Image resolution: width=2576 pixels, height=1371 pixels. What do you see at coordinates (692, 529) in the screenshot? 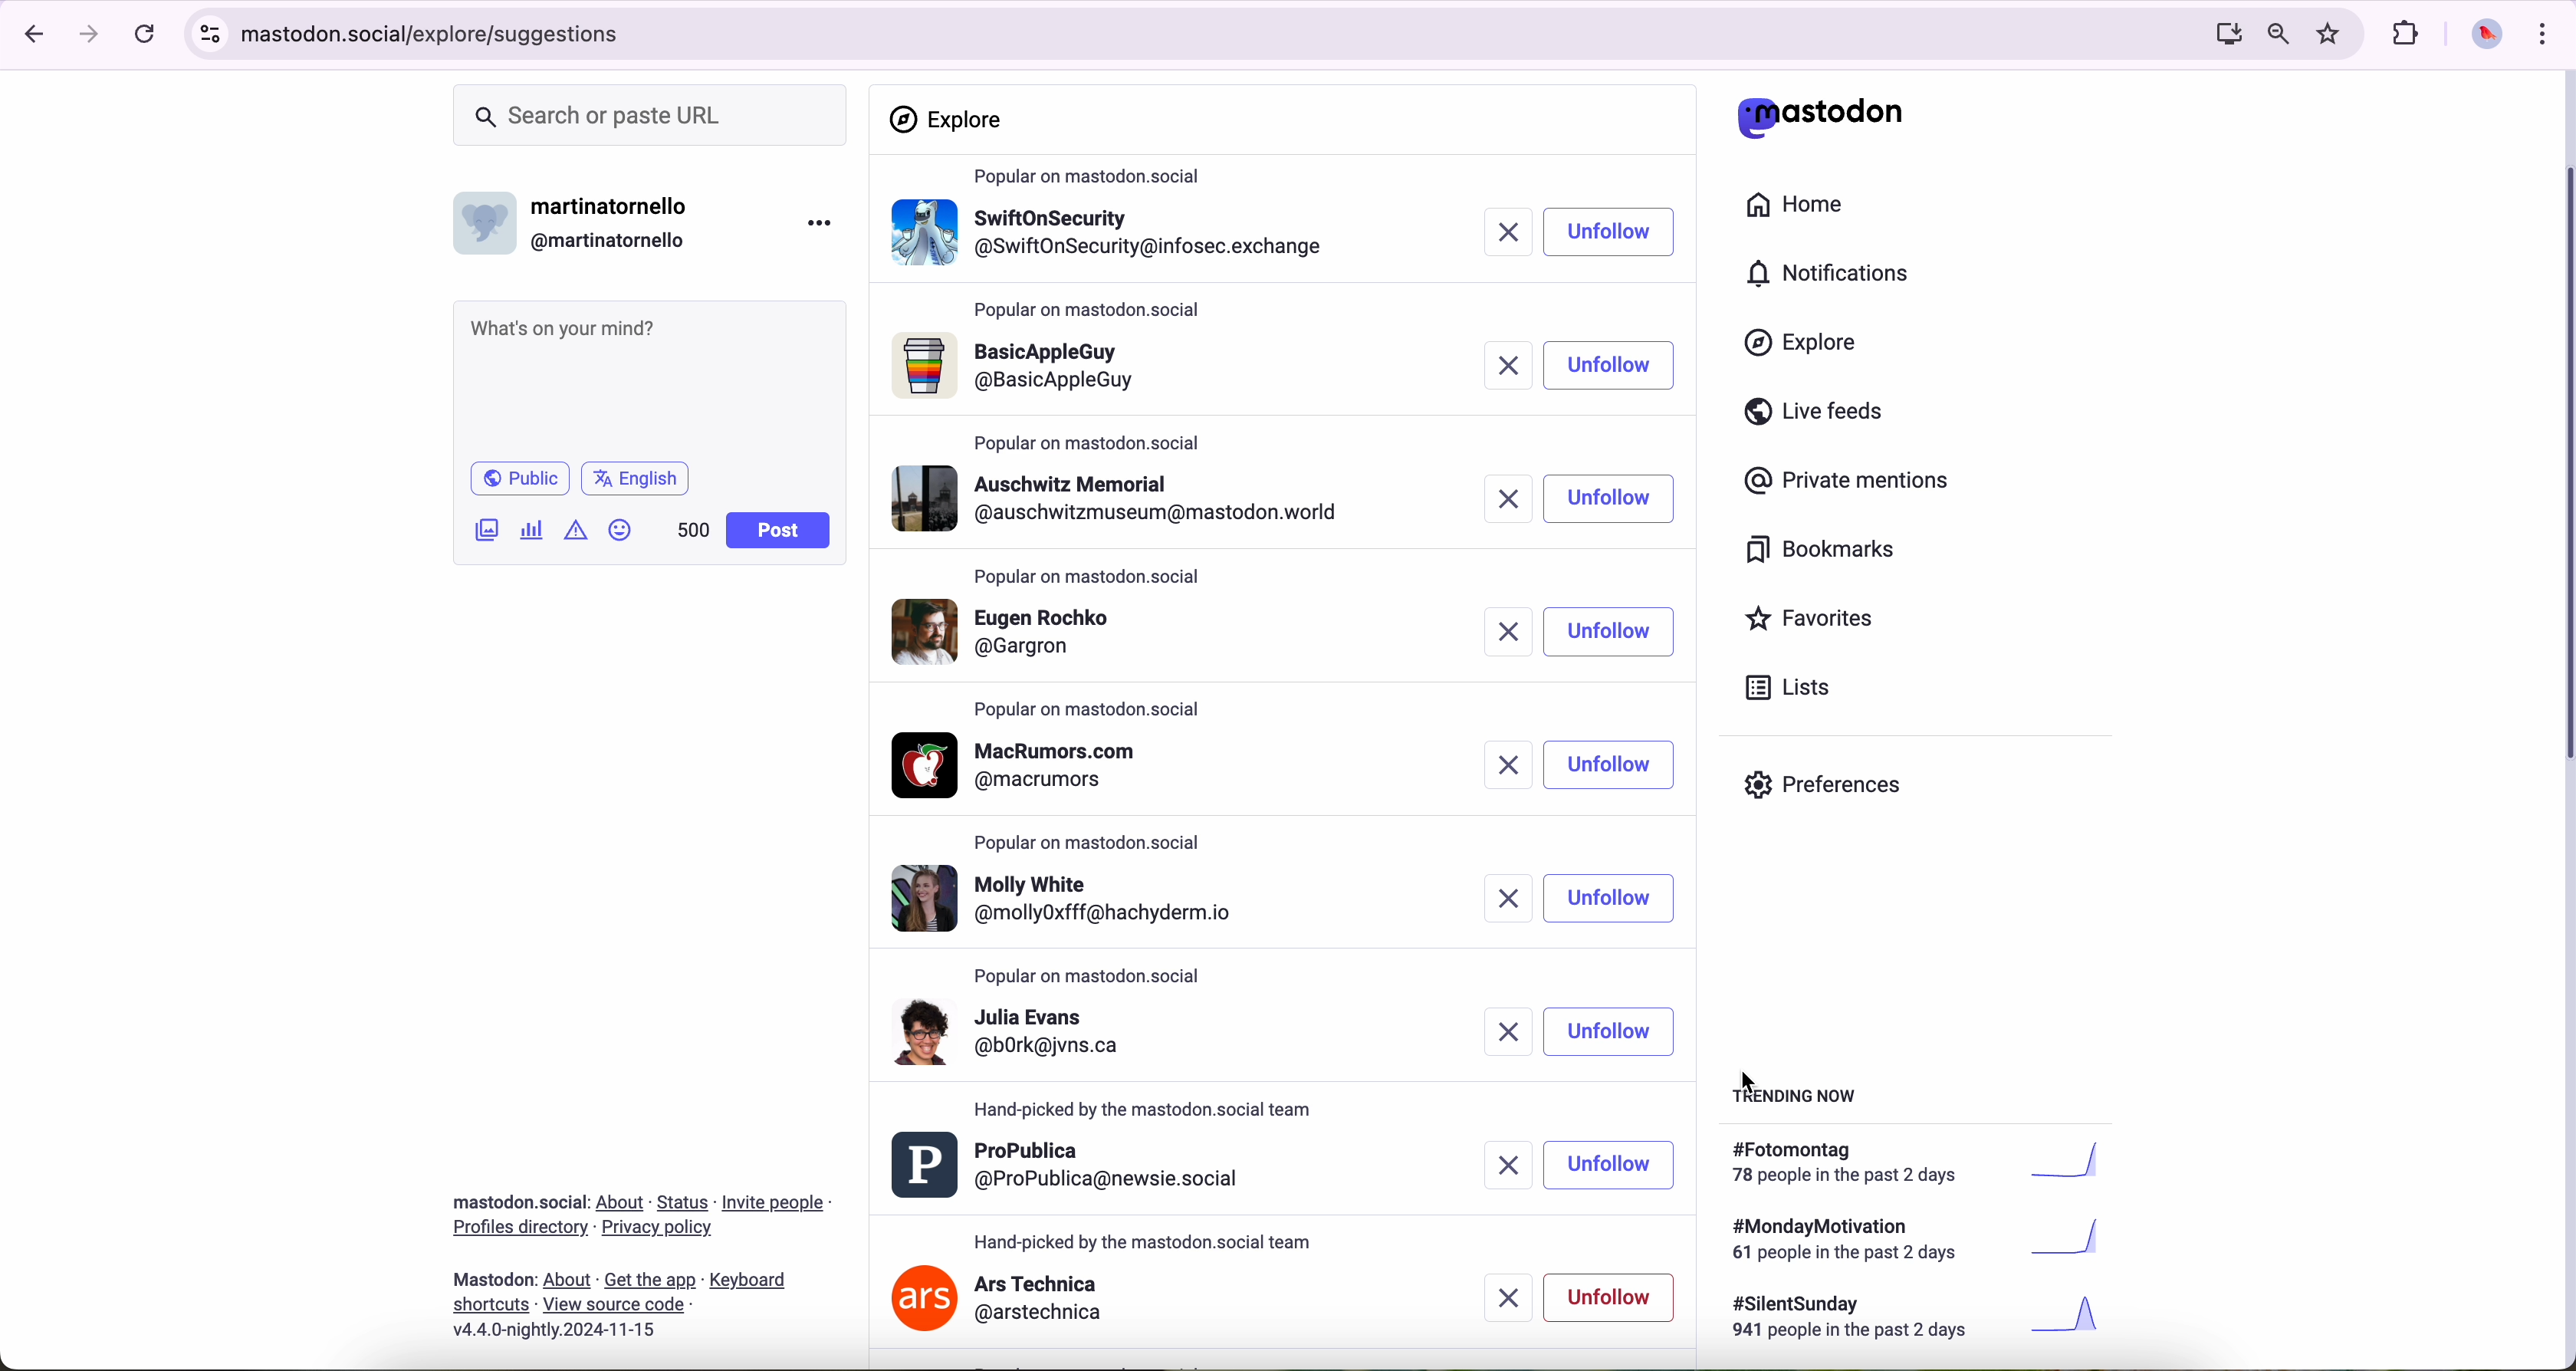
I see `500 characters` at bounding box center [692, 529].